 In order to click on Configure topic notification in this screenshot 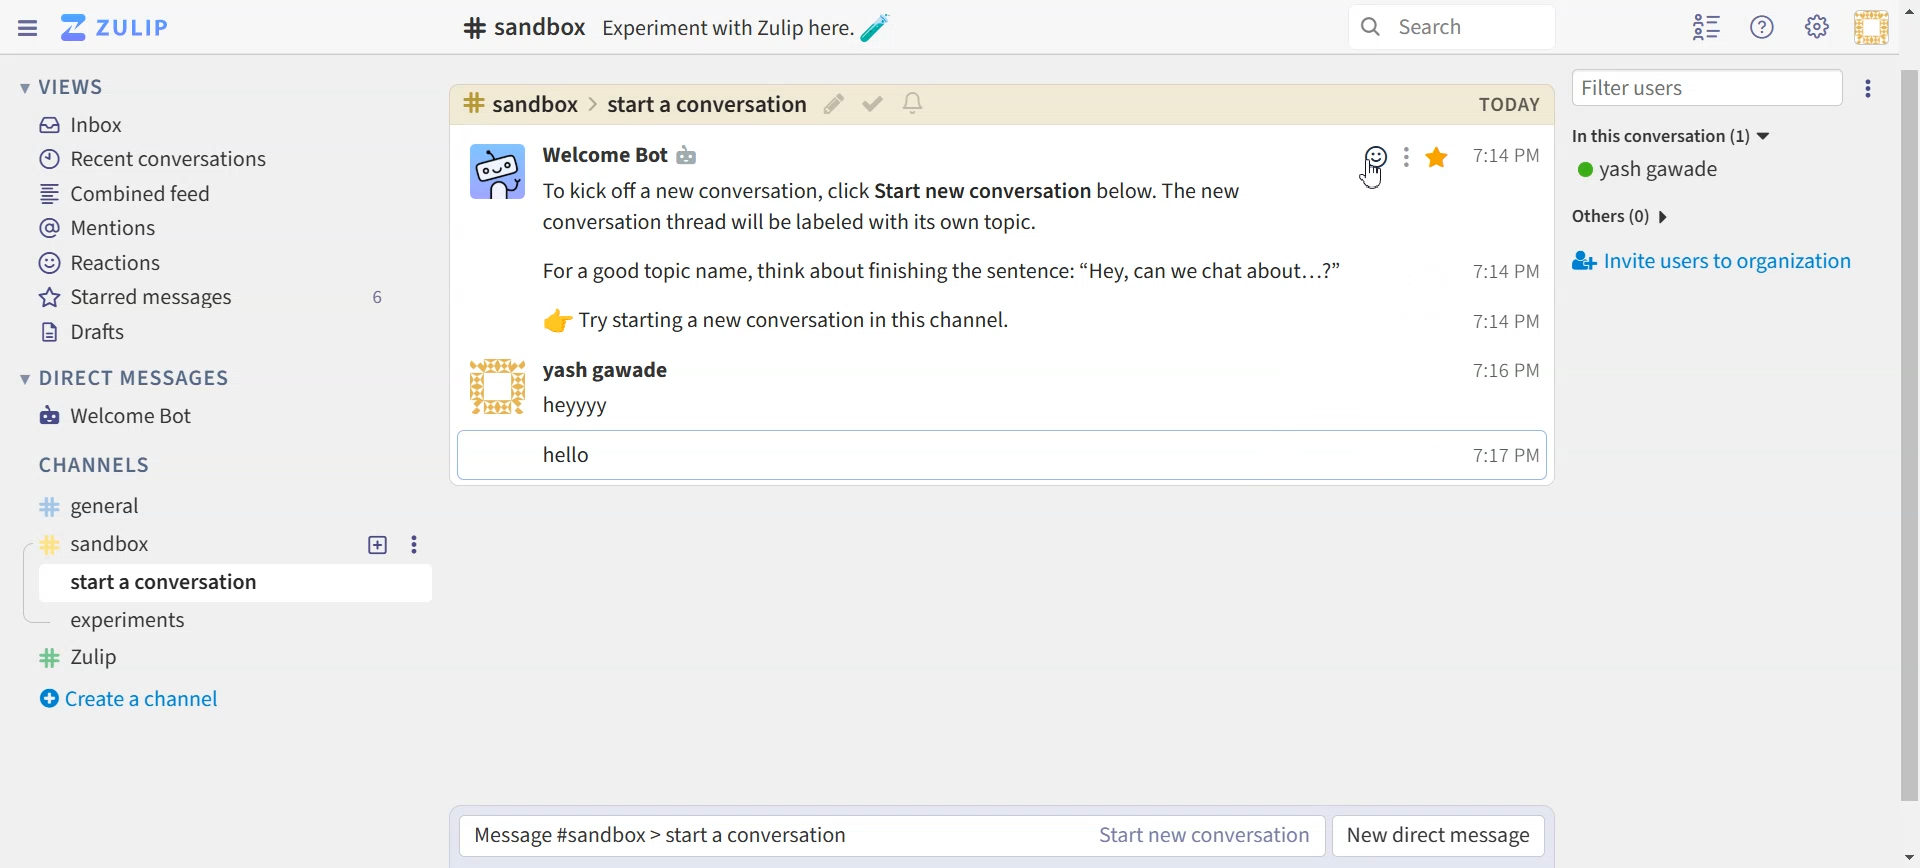, I will do `click(916, 103)`.